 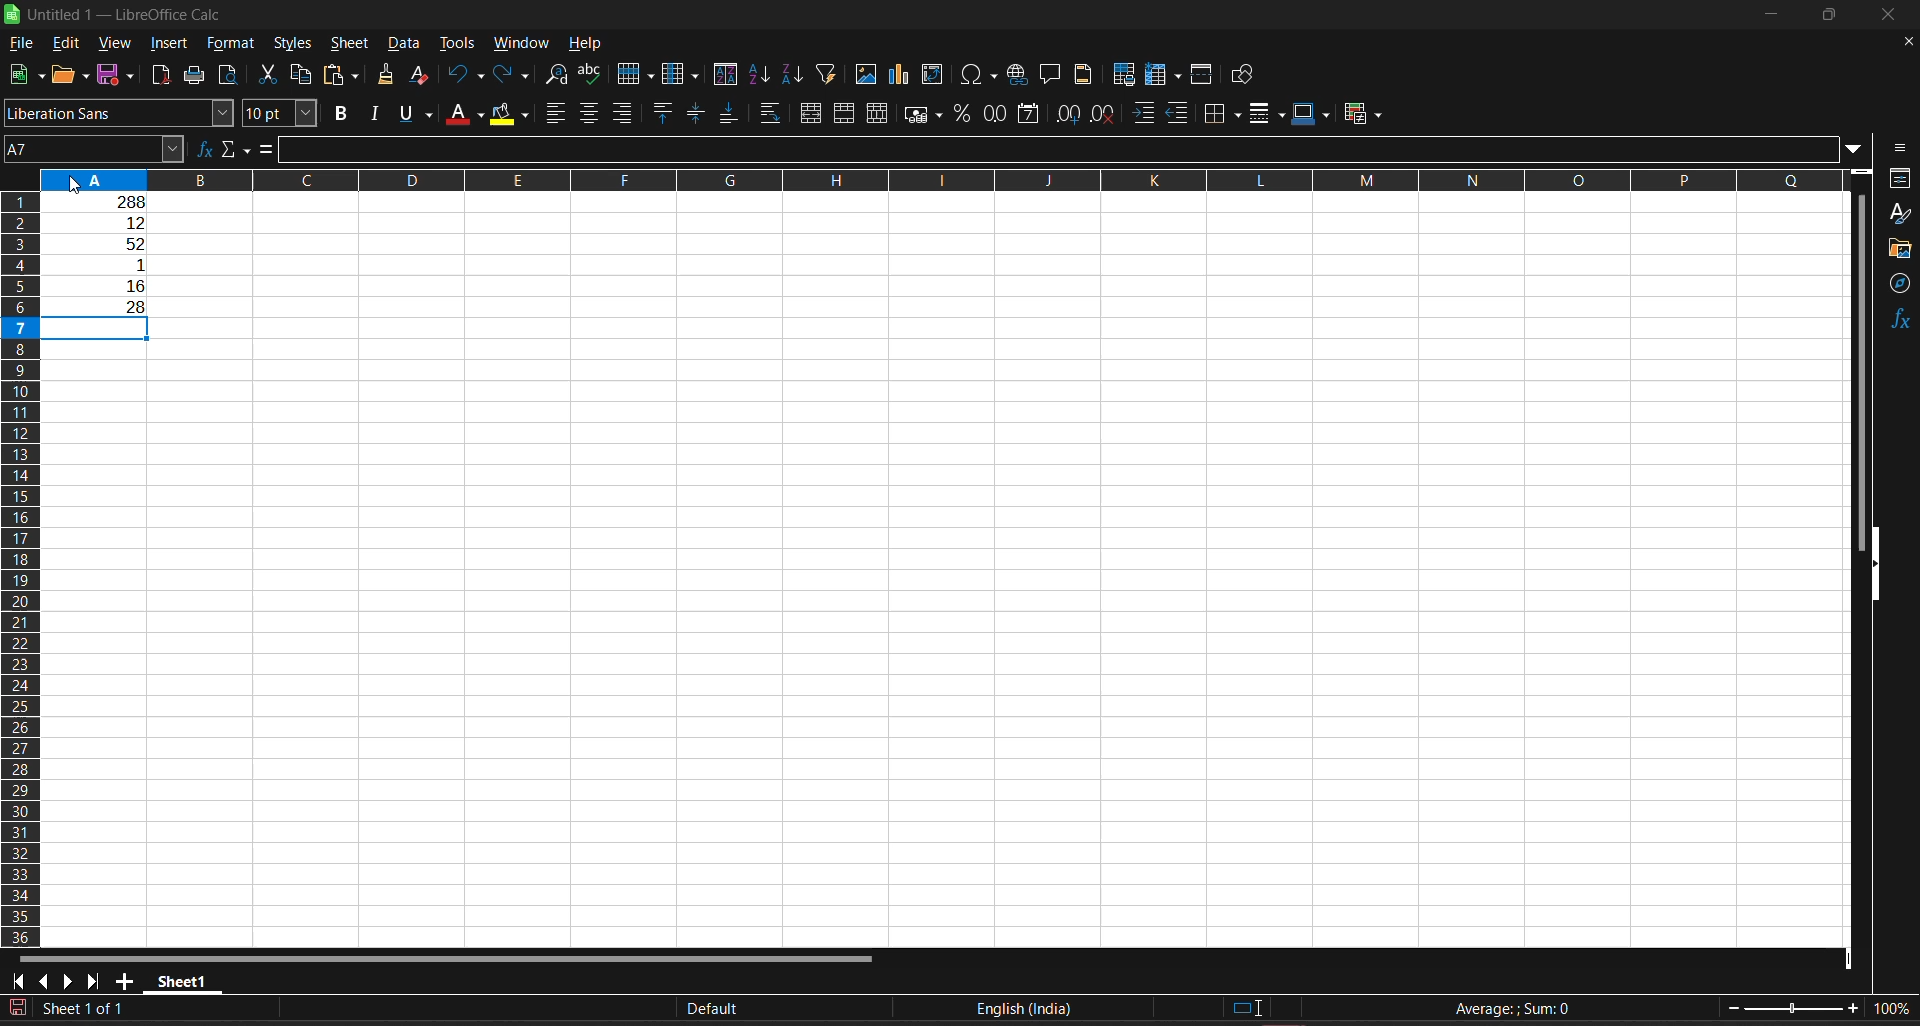 What do you see at coordinates (465, 116) in the screenshot?
I see `font color` at bounding box center [465, 116].